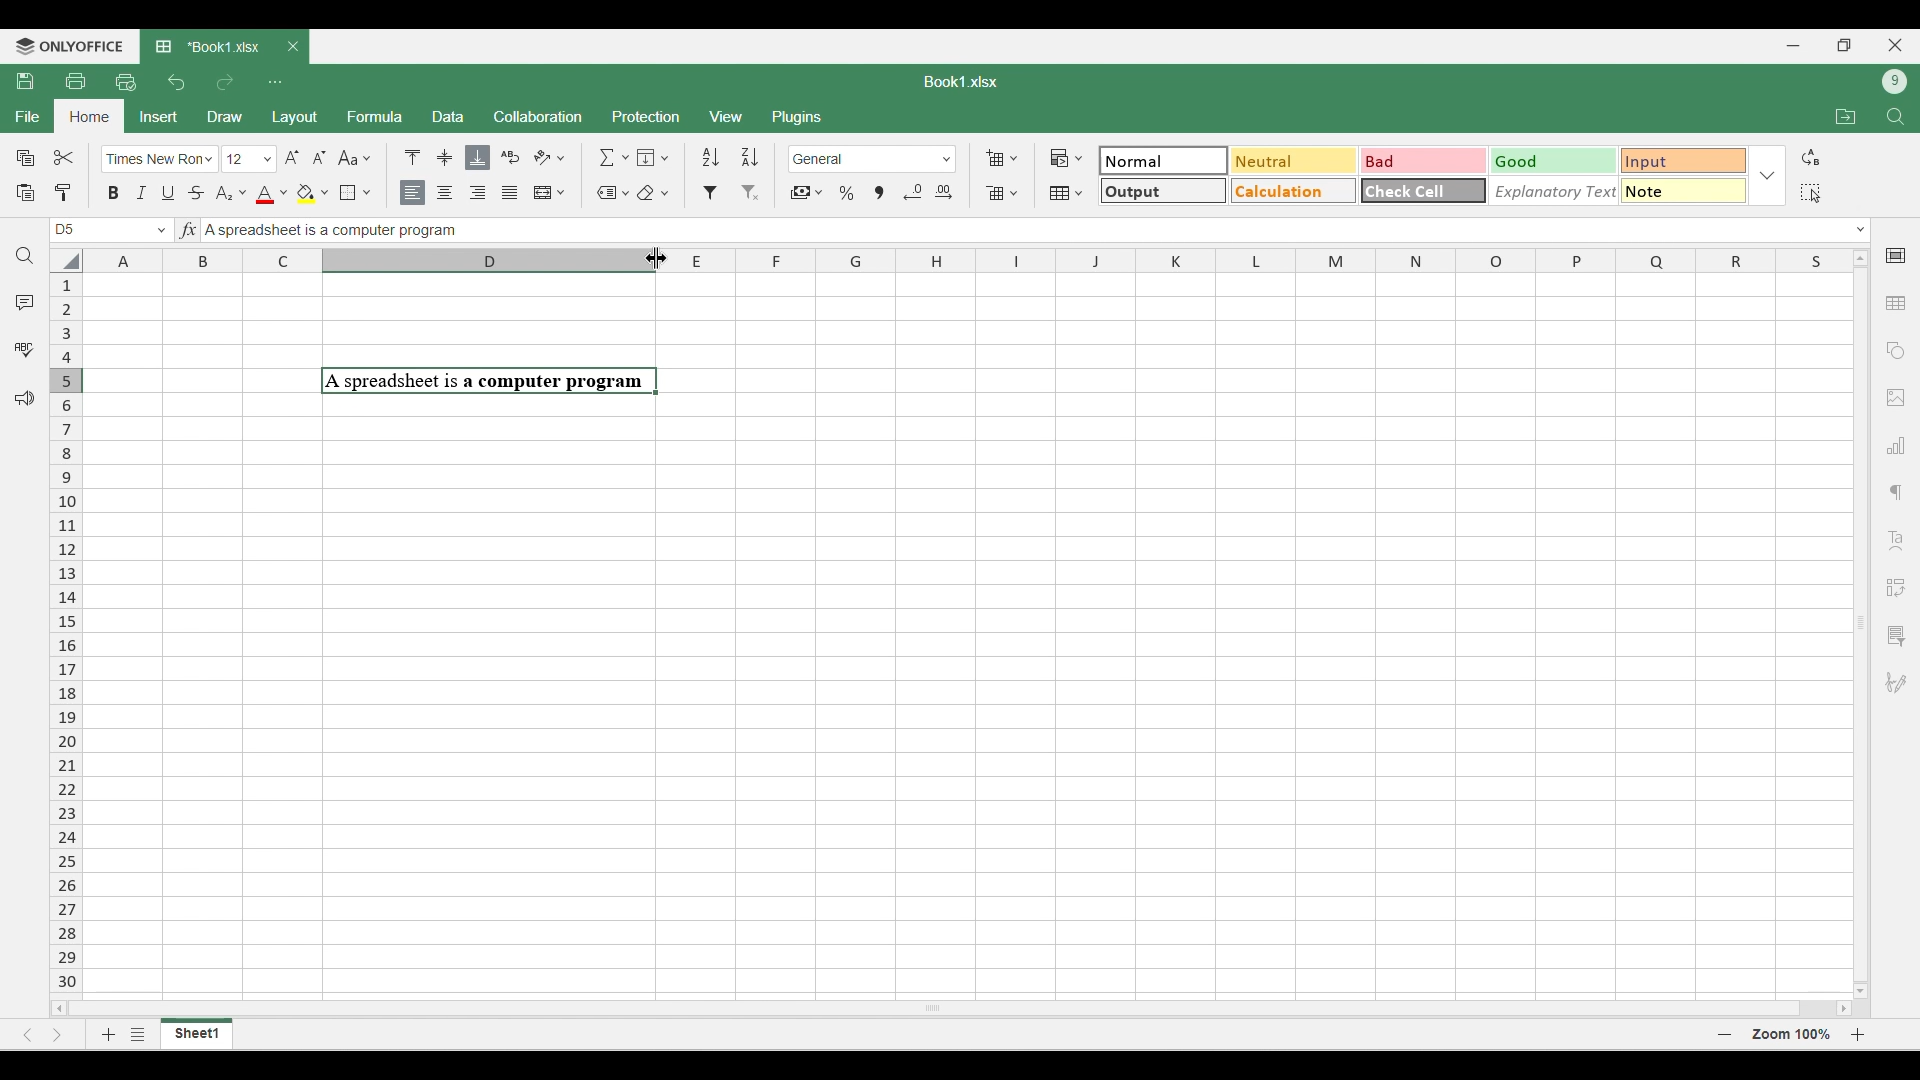 The height and width of the screenshot is (1080, 1920). Describe the element at coordinates (539, 116) in the screenshot. I see `Collaboration menu` at that location.